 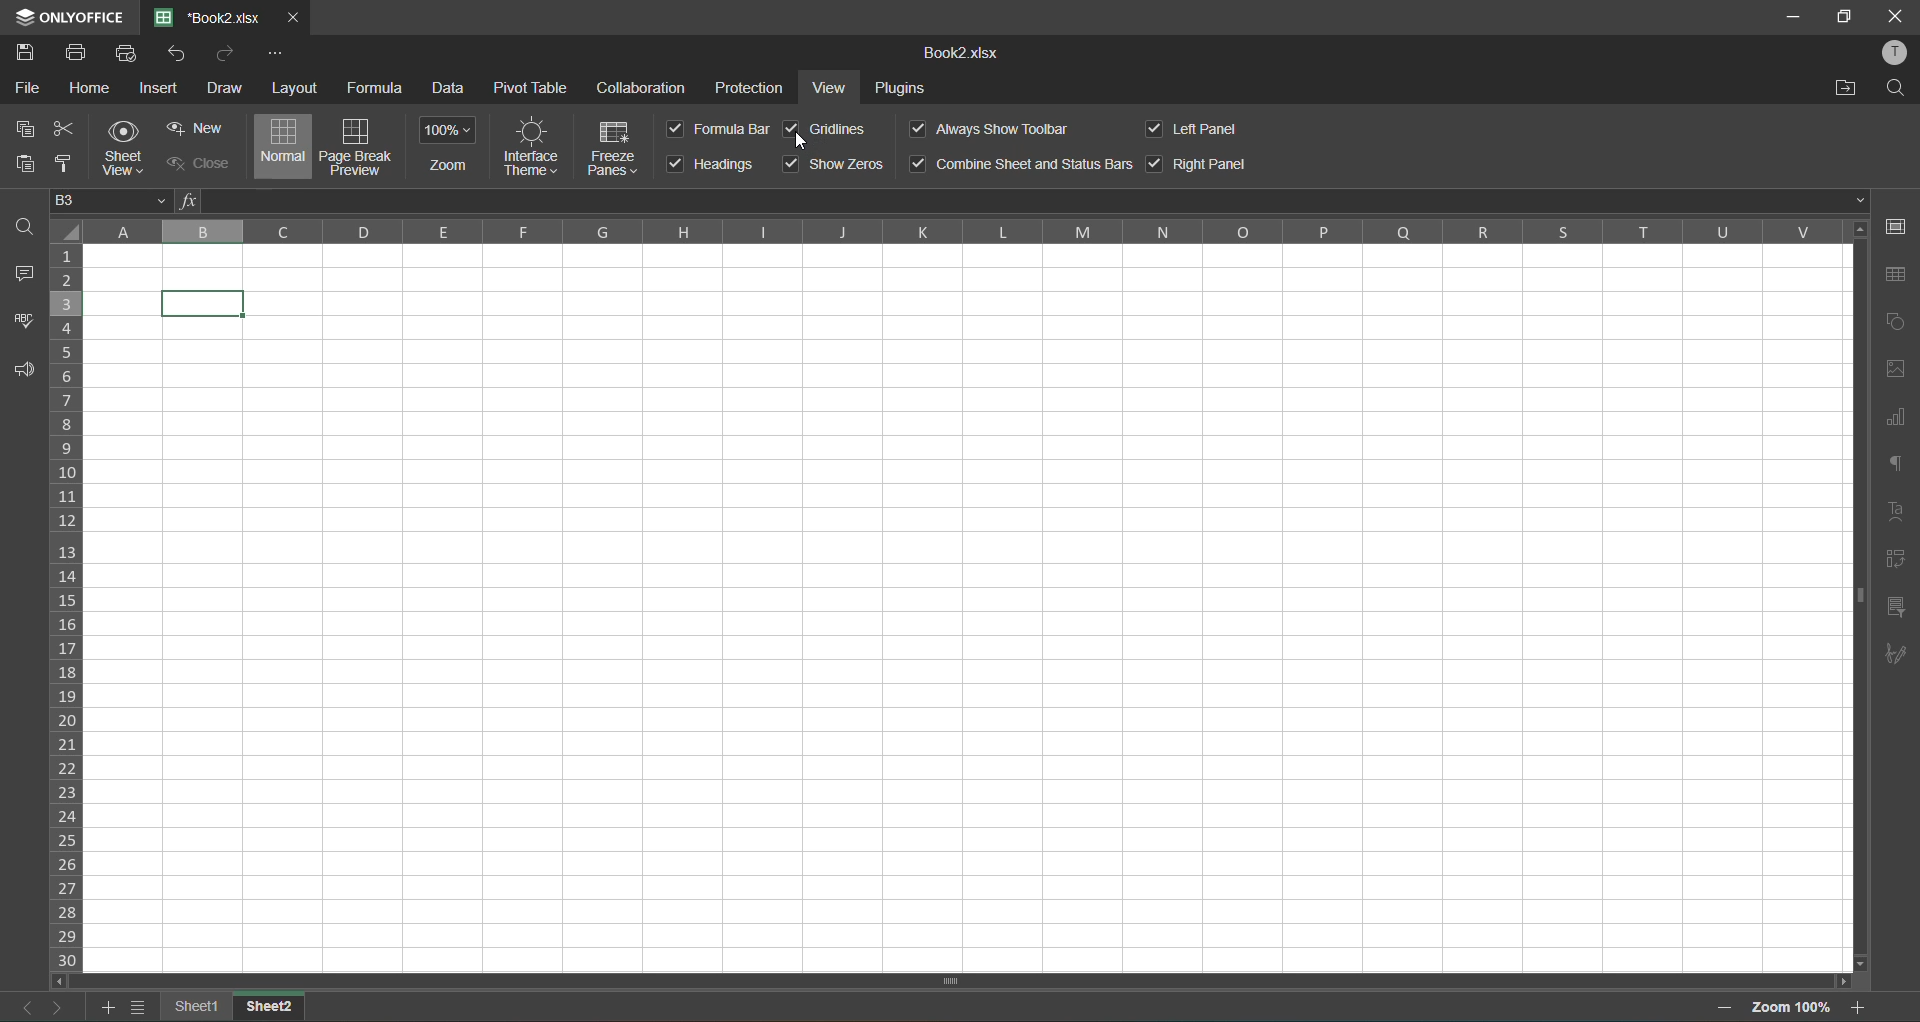 I want to click on formula bar, so click(x=1026, y=202).